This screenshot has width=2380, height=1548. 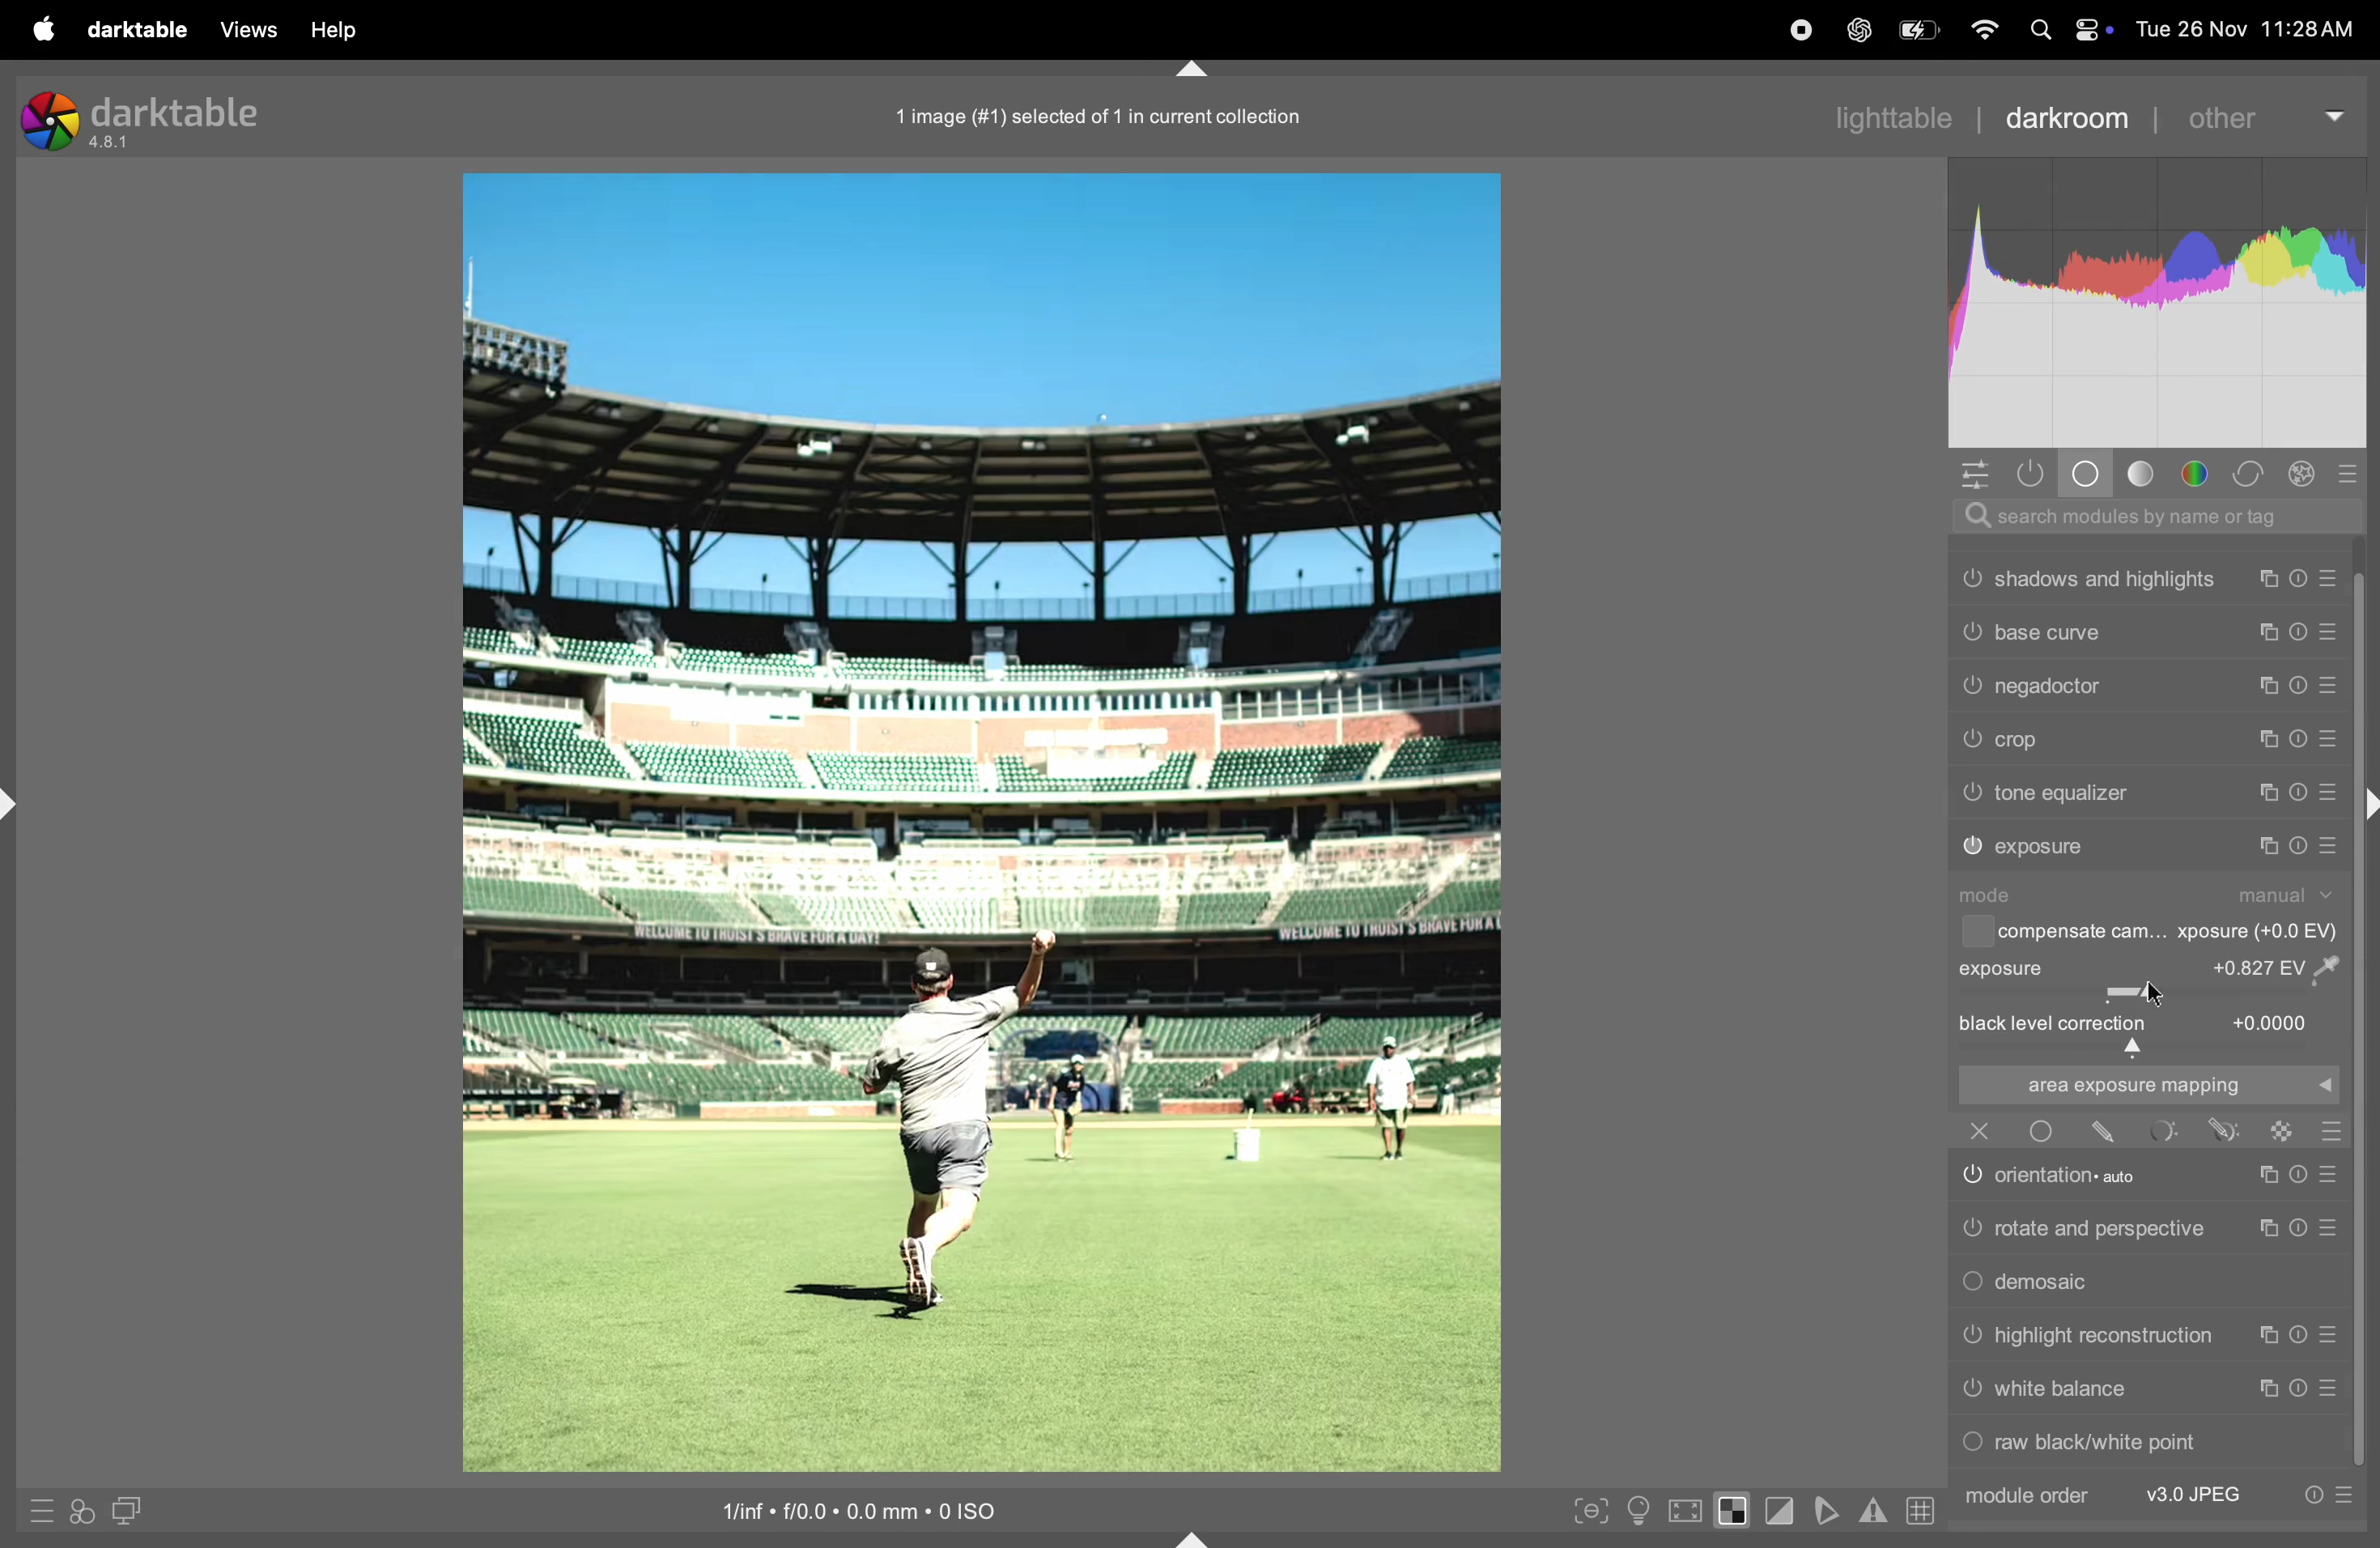 What do you see at coordinates (2345, 1496) in the screenshot?
I see `Presets` at bounding box center [2345, 1496].